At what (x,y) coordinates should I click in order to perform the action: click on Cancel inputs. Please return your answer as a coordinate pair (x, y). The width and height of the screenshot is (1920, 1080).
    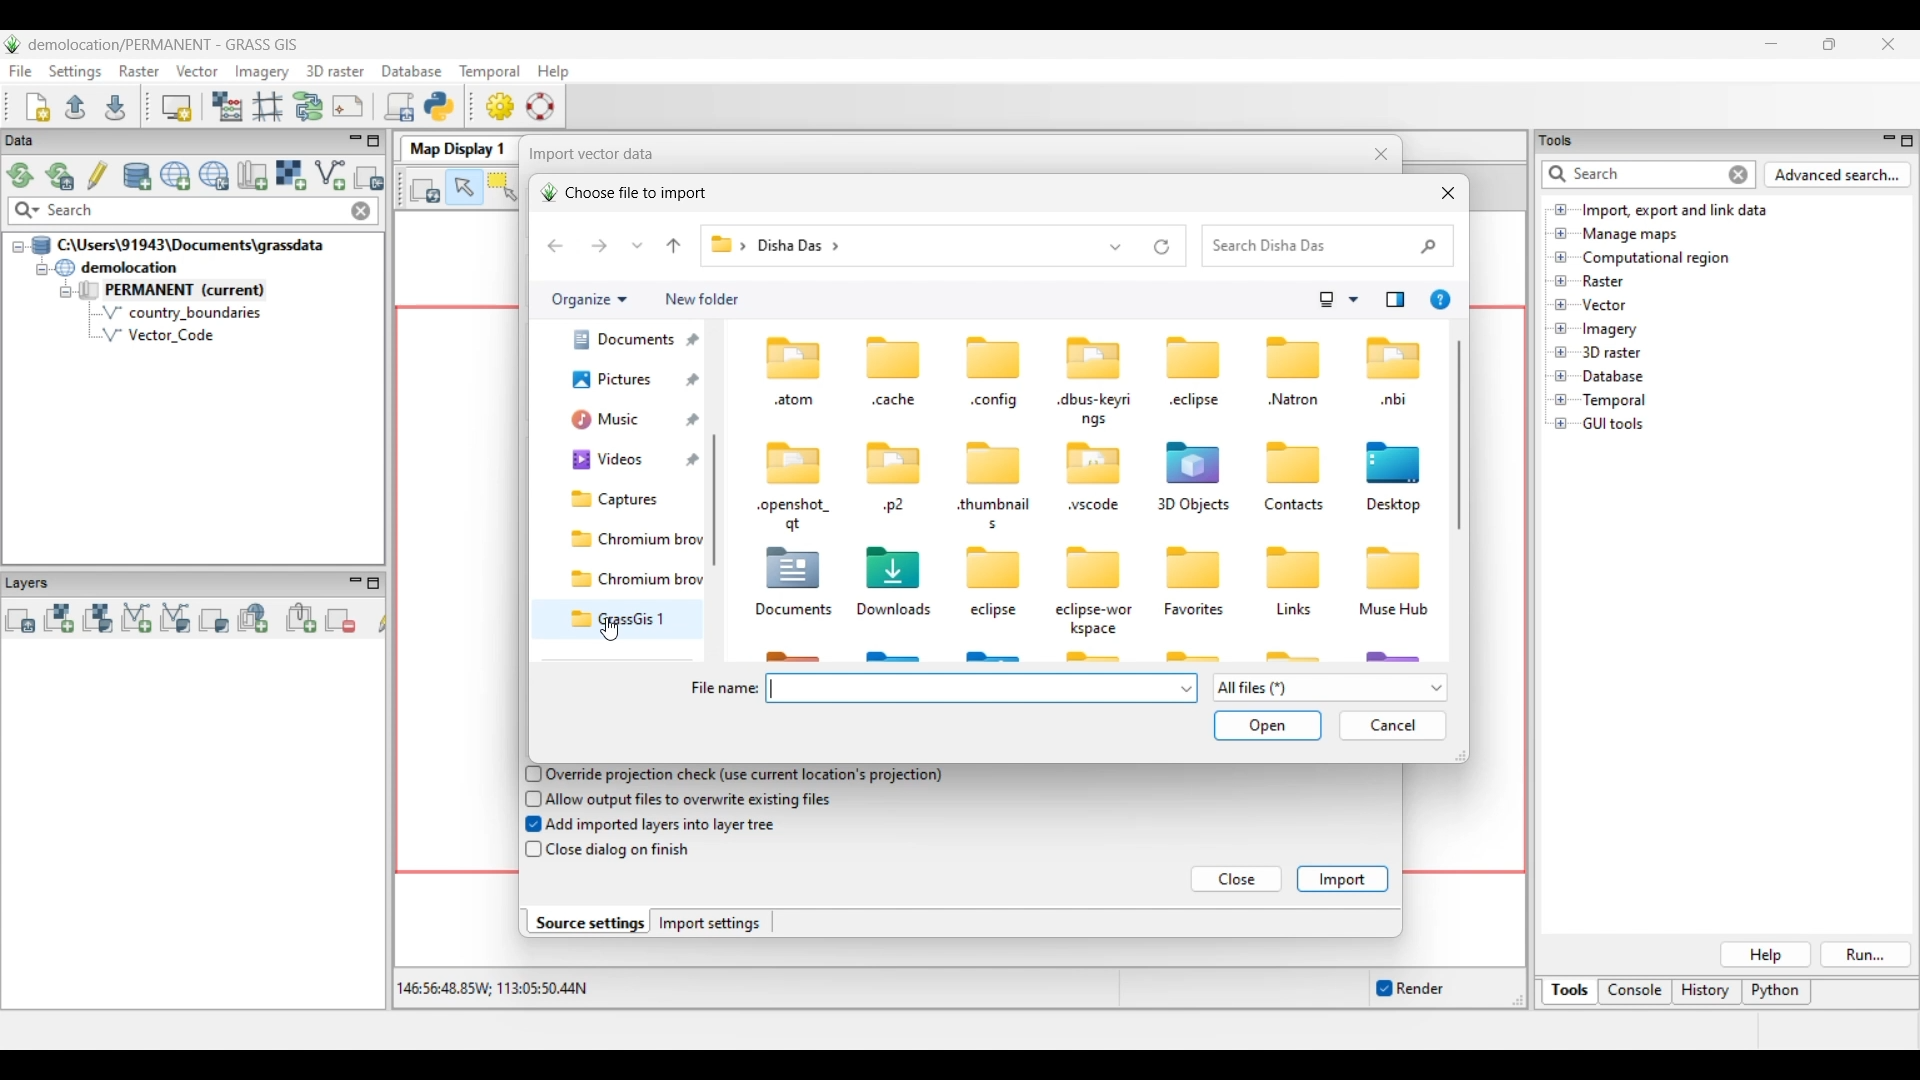
    Looking at the image, I should click on (1393, 726).